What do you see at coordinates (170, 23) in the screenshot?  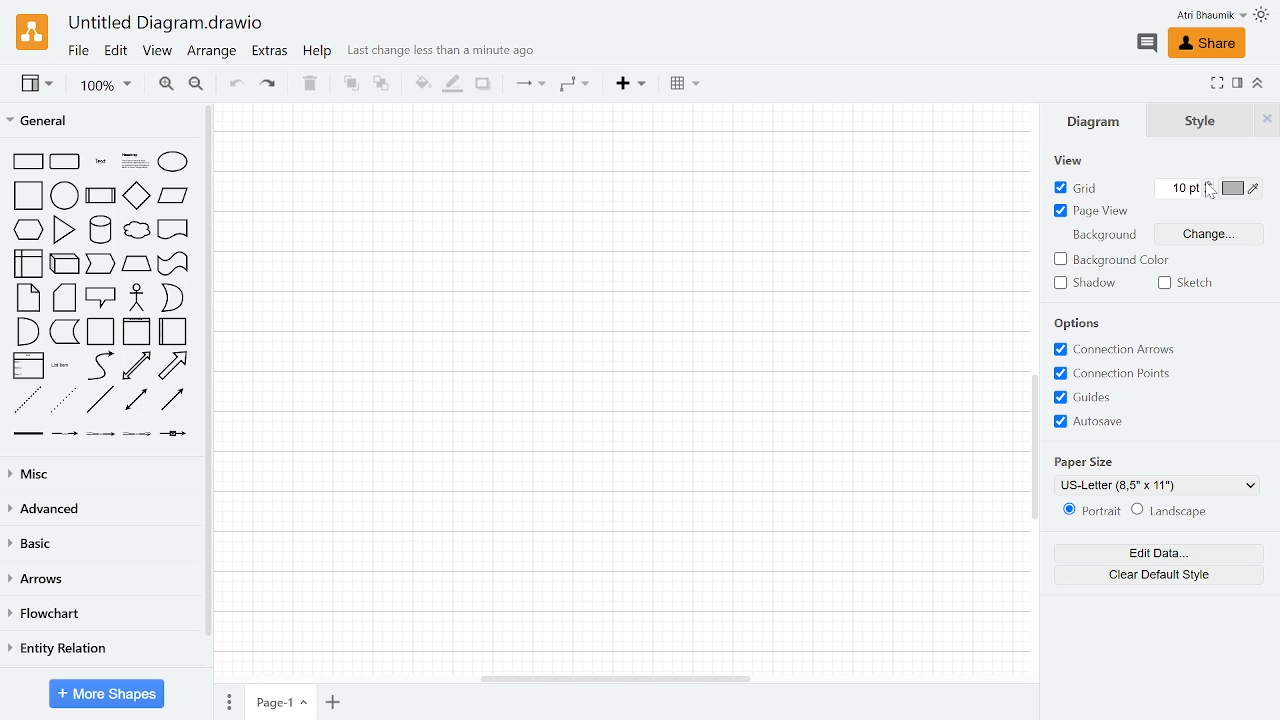 I see `Current window` at bounding box center [170, 23].